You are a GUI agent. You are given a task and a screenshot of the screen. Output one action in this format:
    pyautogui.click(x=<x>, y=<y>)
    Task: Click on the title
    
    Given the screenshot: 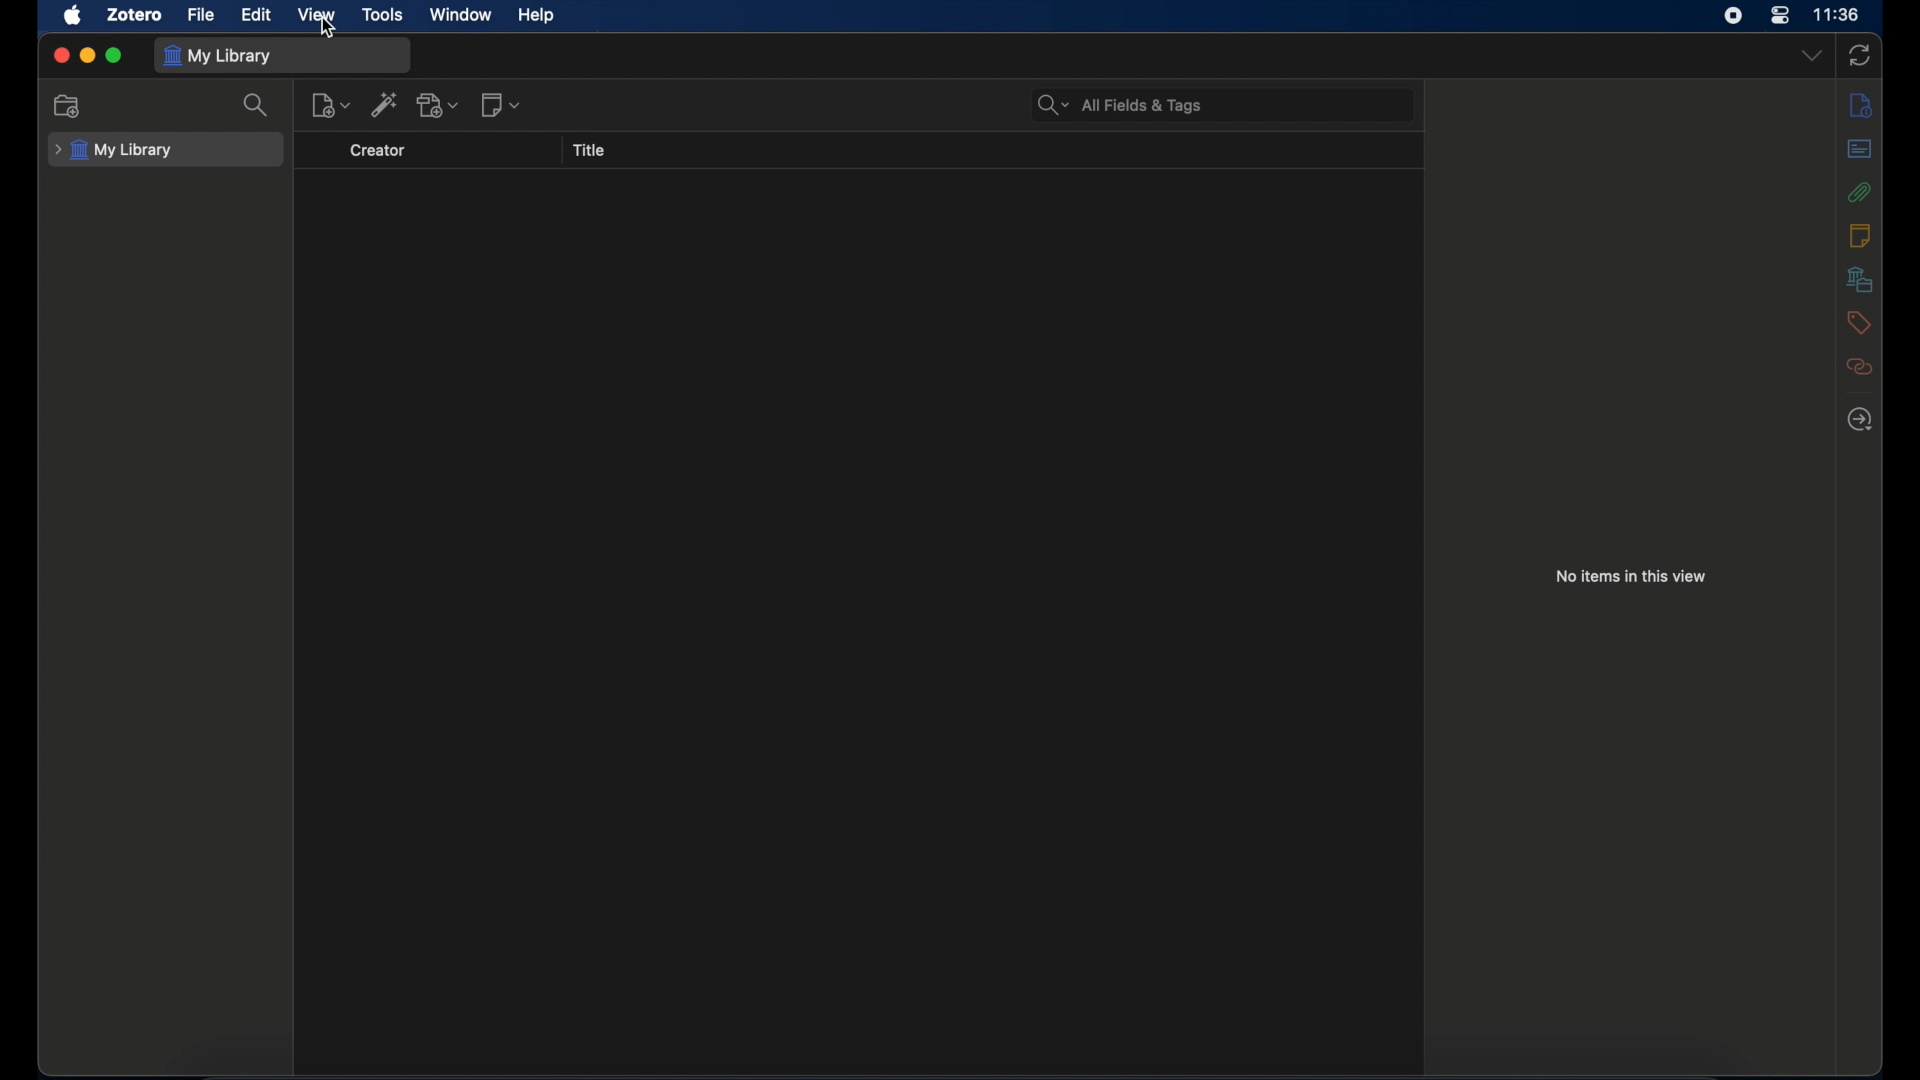 What is the action you would take?
    pyautogui.click(x=588, y=151)
    